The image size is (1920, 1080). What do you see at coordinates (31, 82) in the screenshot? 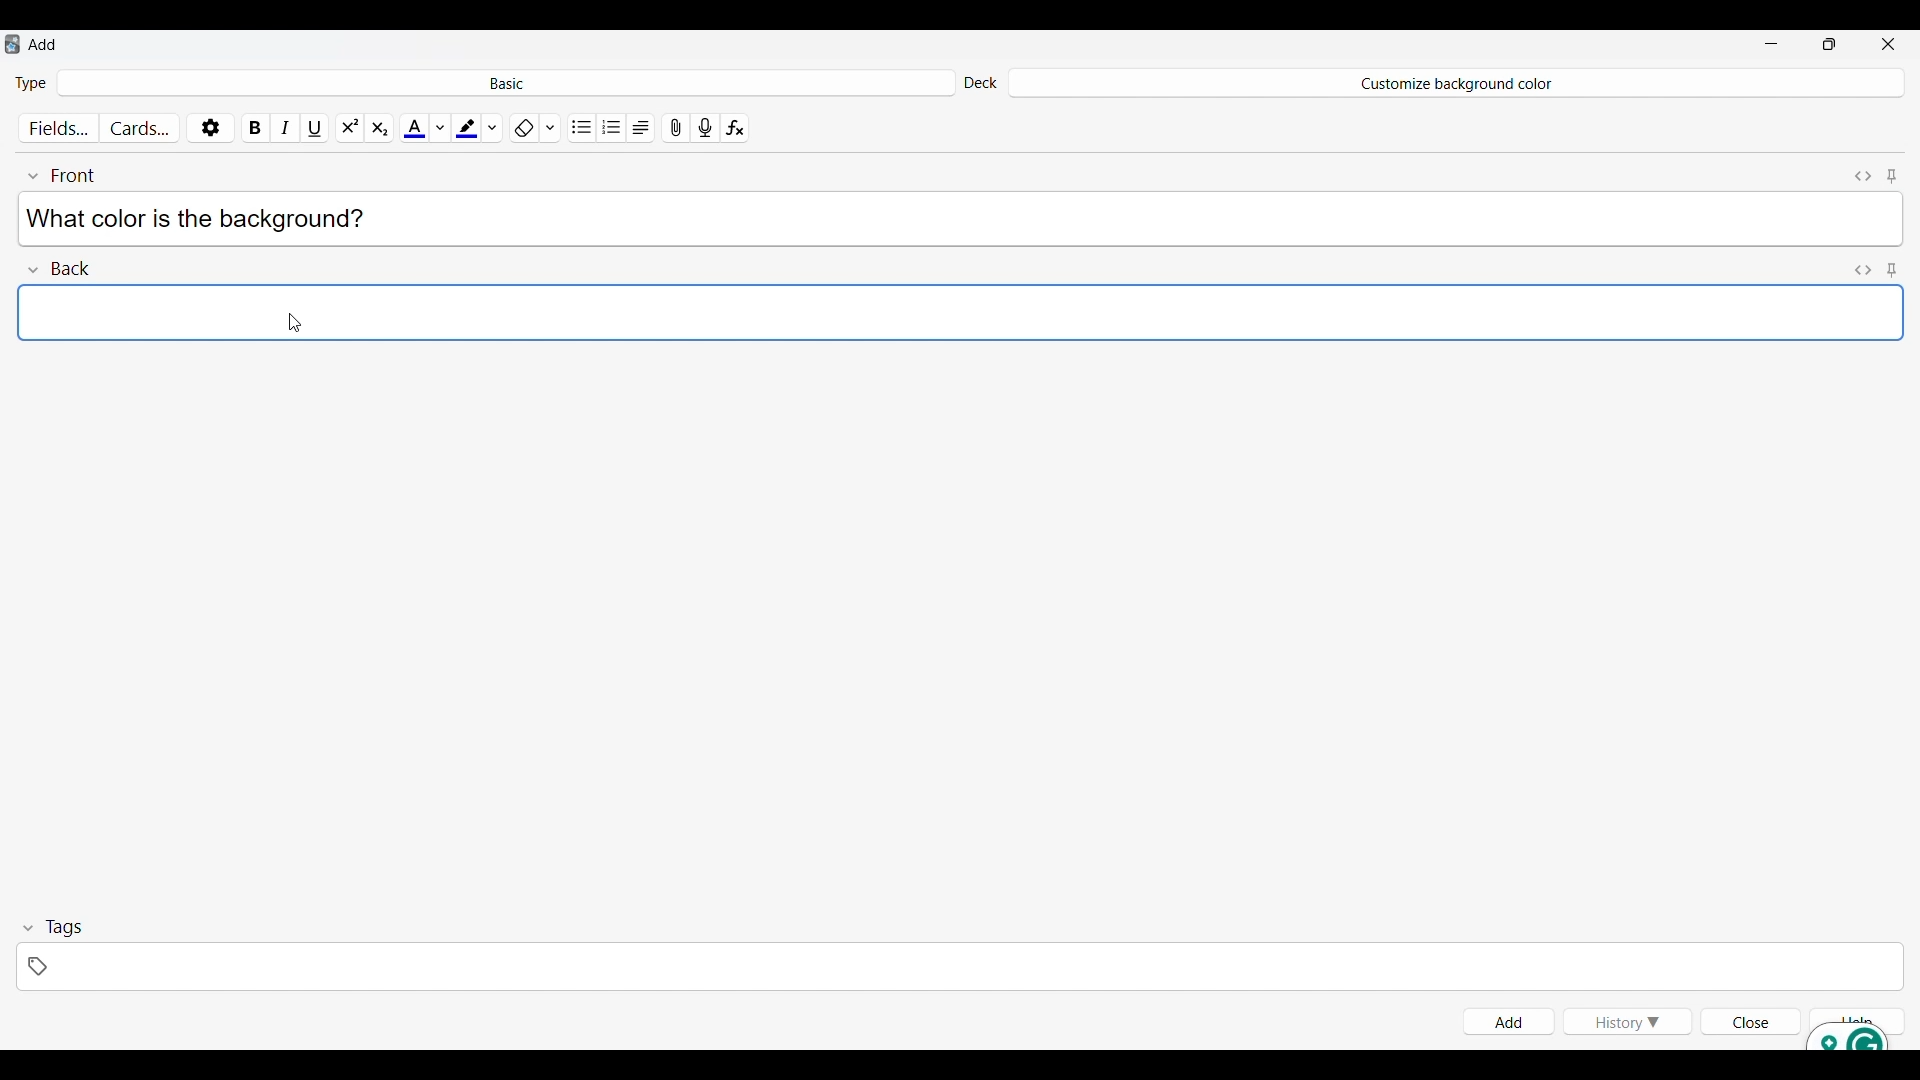
I see `Indicates Type of card` at bounding box center [31, 82].